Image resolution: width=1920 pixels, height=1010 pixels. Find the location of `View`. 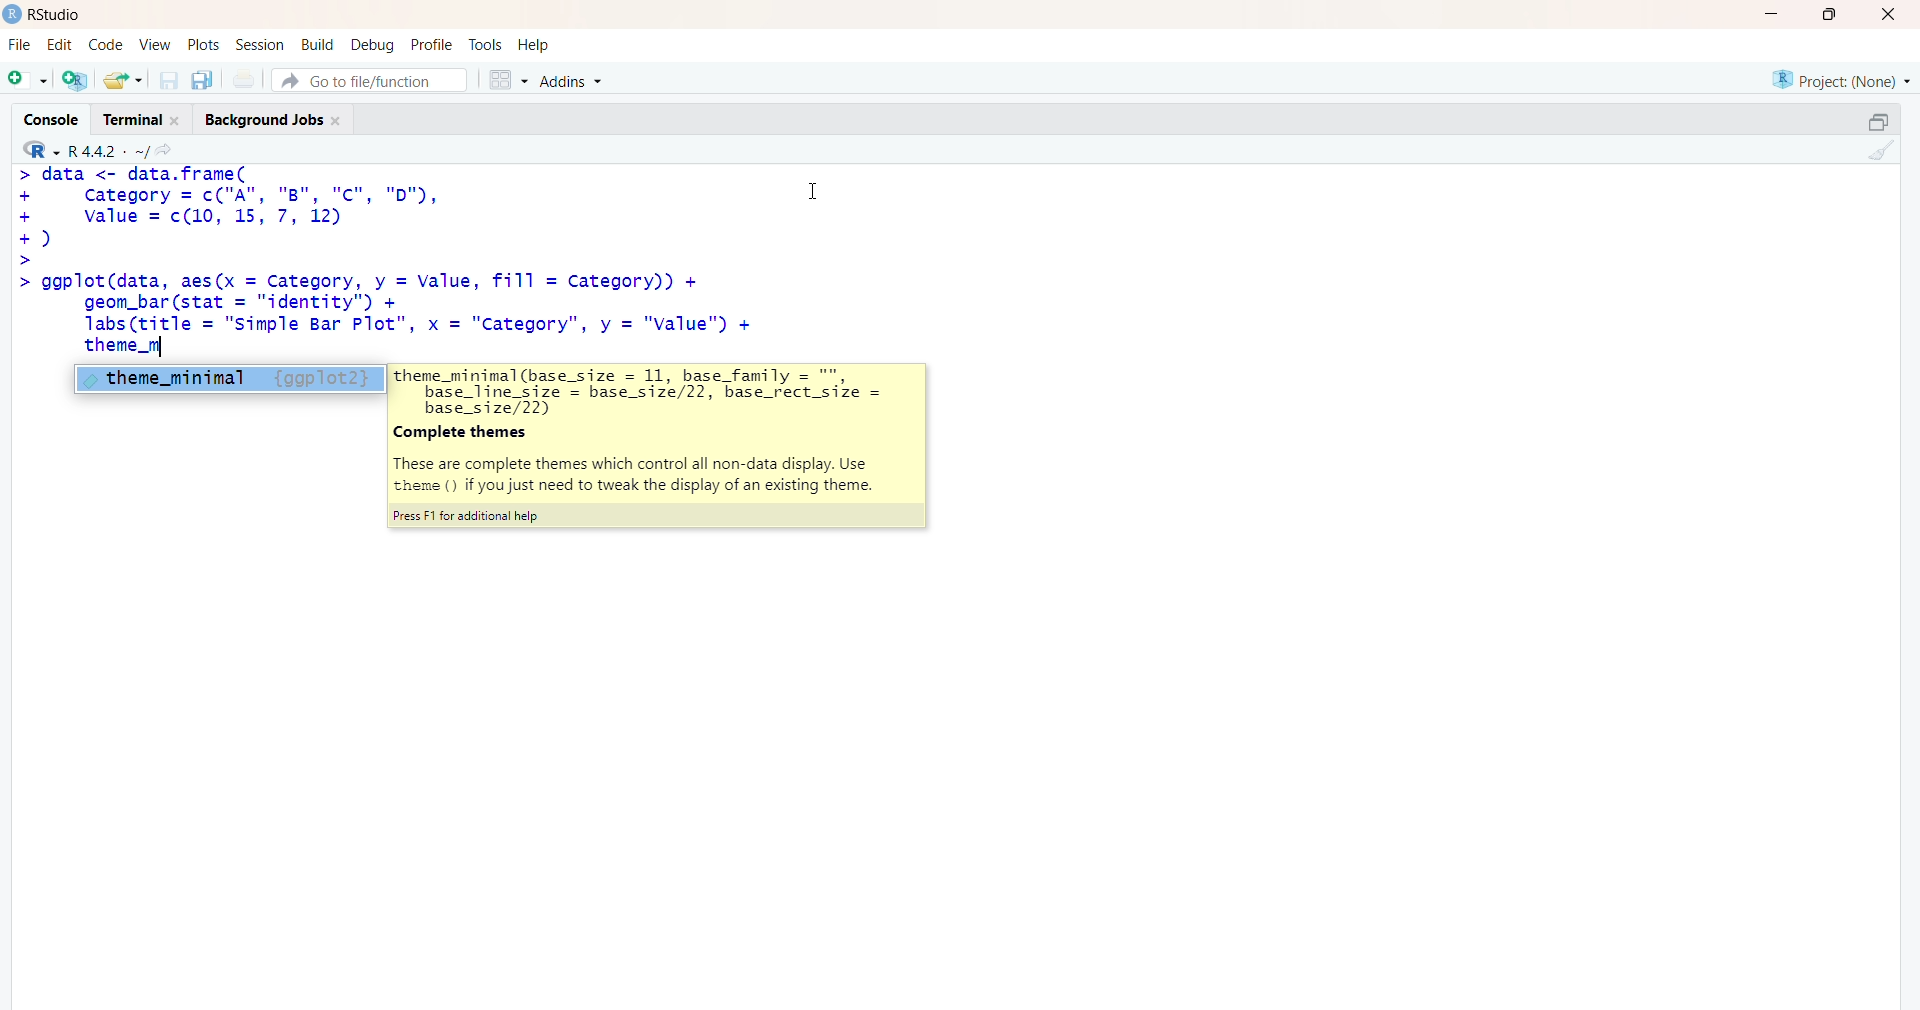

View is located at coordinates (156, 45).